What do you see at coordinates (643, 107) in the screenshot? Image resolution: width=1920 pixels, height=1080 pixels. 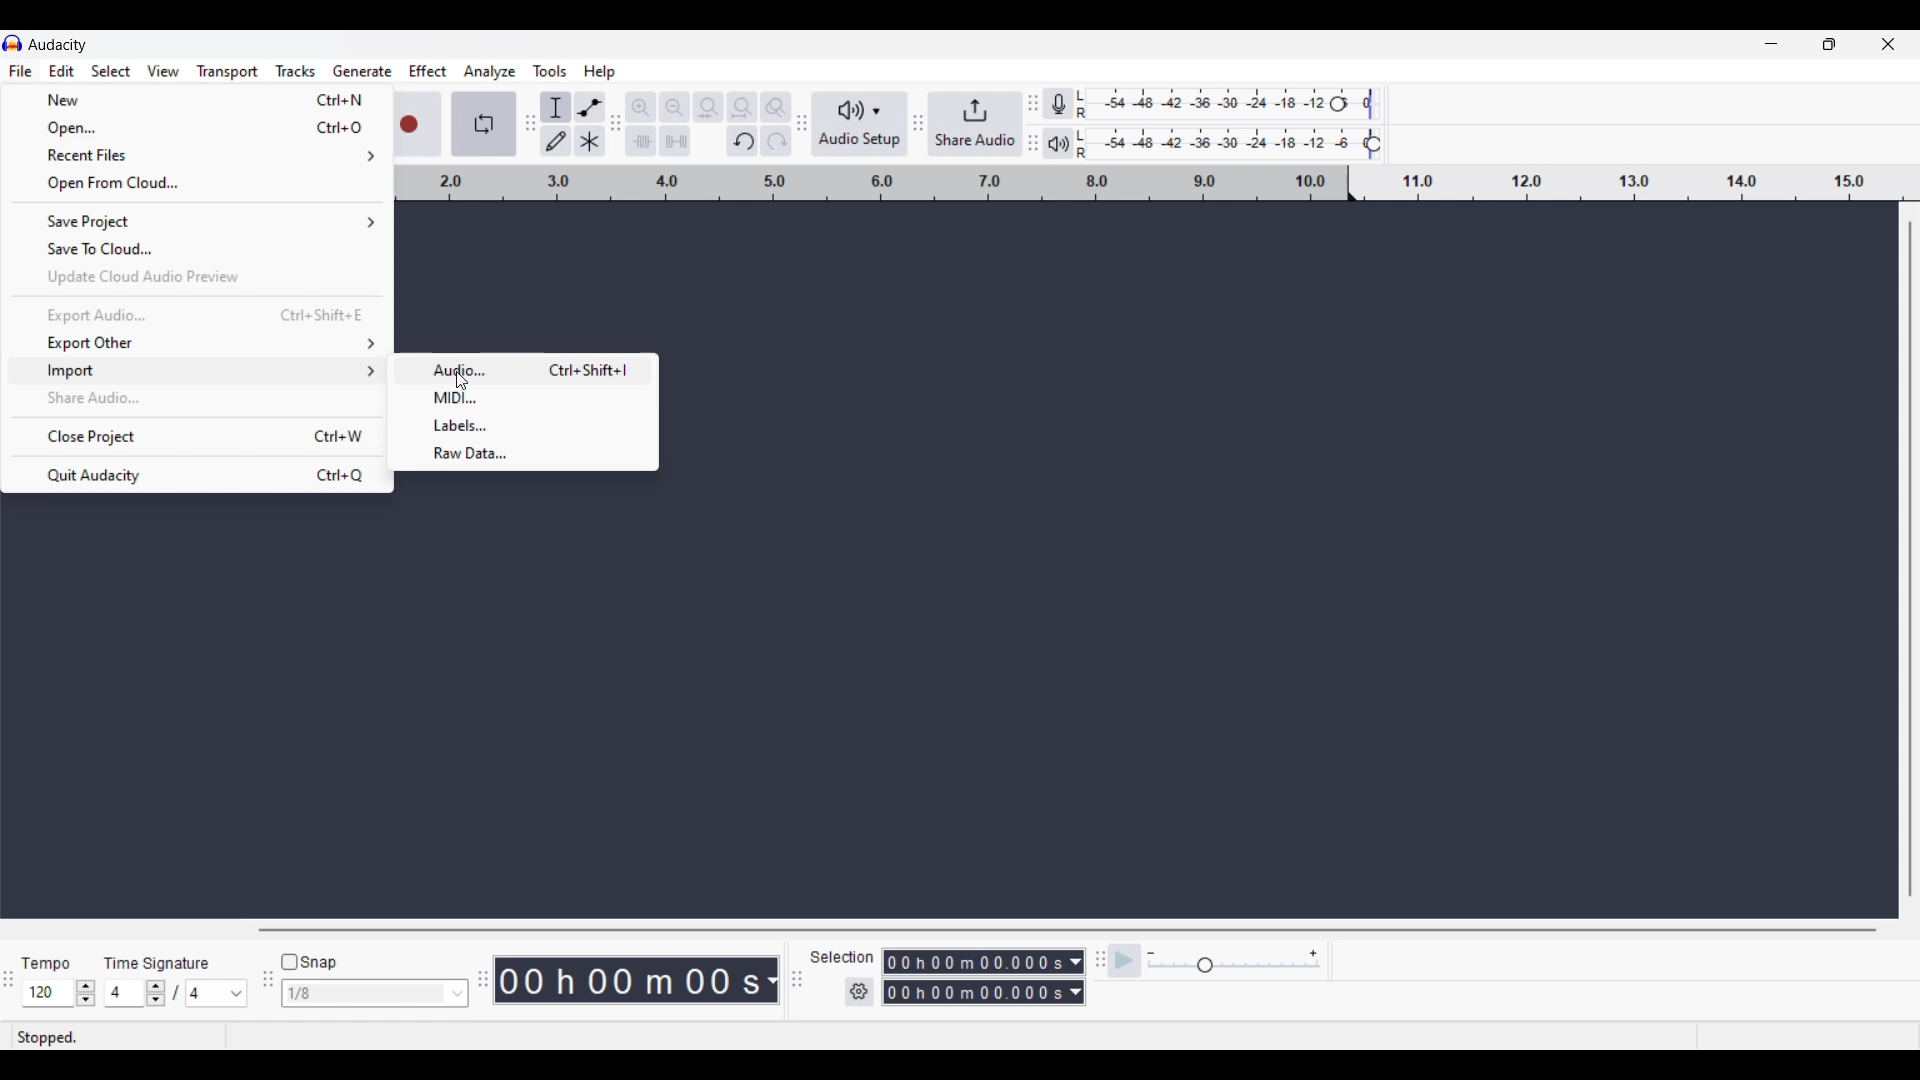 I see `Zoom in` at bounding box center [643, 107].